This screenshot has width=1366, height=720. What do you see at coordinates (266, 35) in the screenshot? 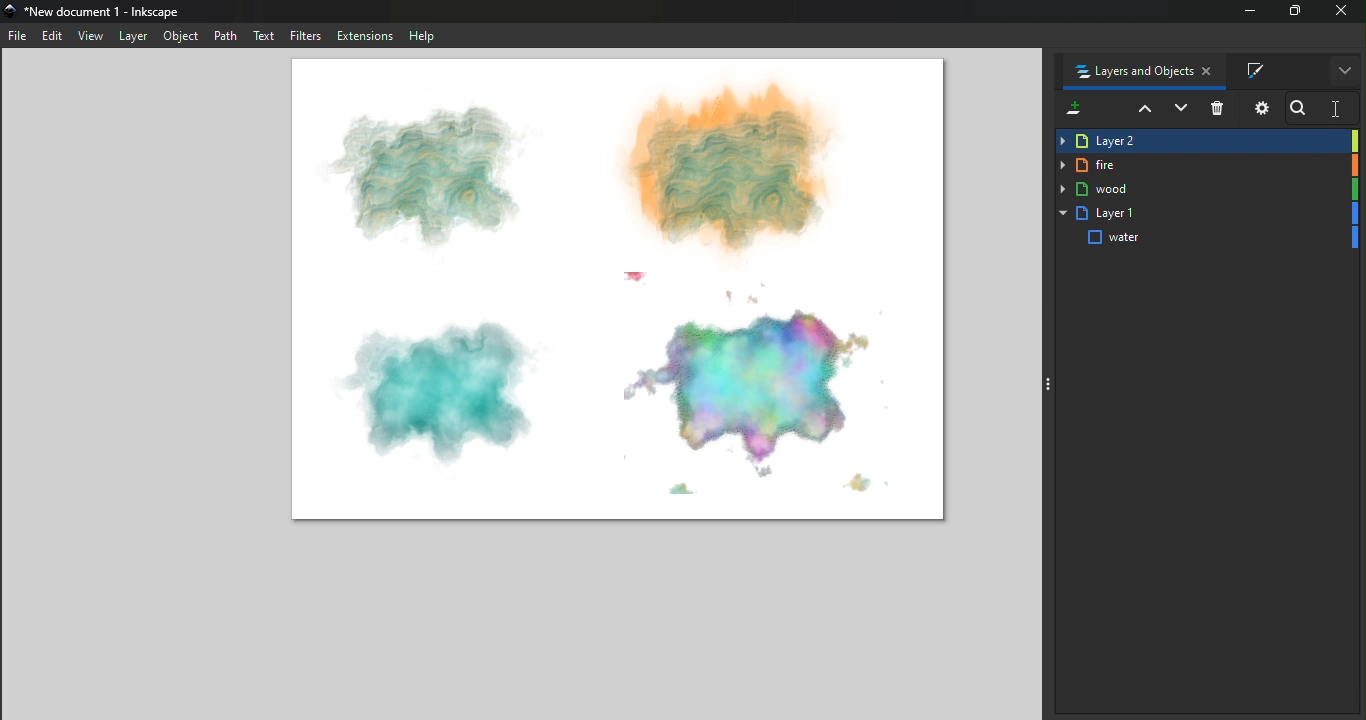
I see `Text` at bounding box center [266, 35].